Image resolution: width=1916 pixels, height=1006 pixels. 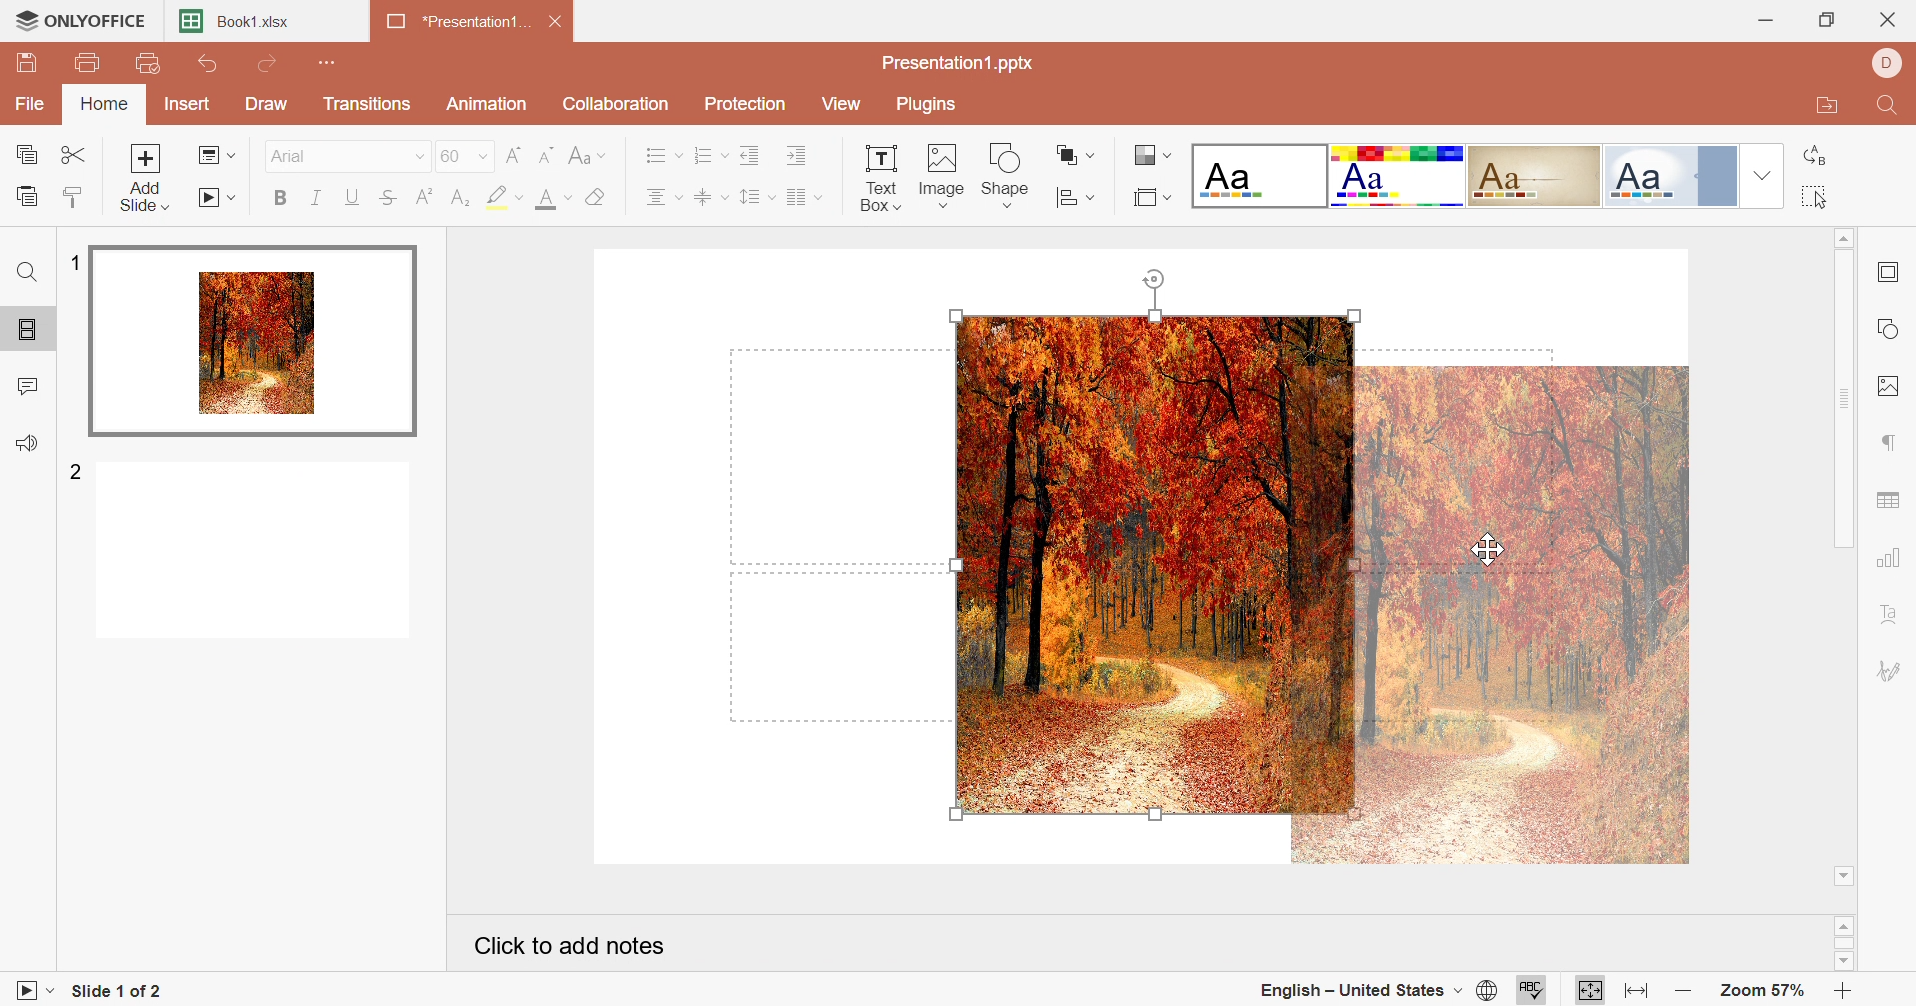 I want to click on Transitions, so click(x=369, y=105).